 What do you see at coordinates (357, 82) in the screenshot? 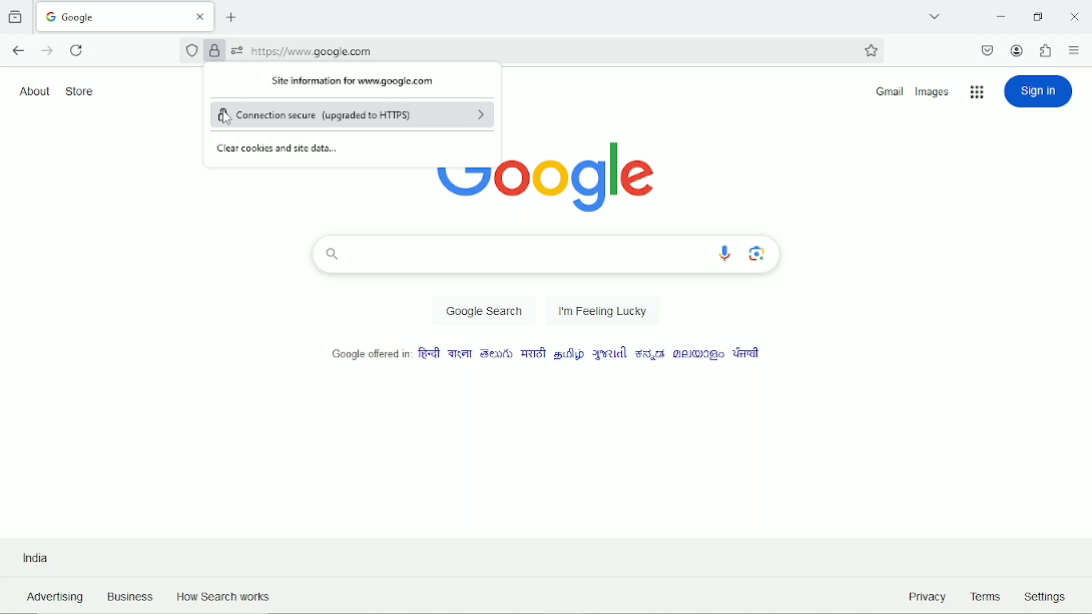
I see `Site information for www.google.com` at bounding box center [357, 82].